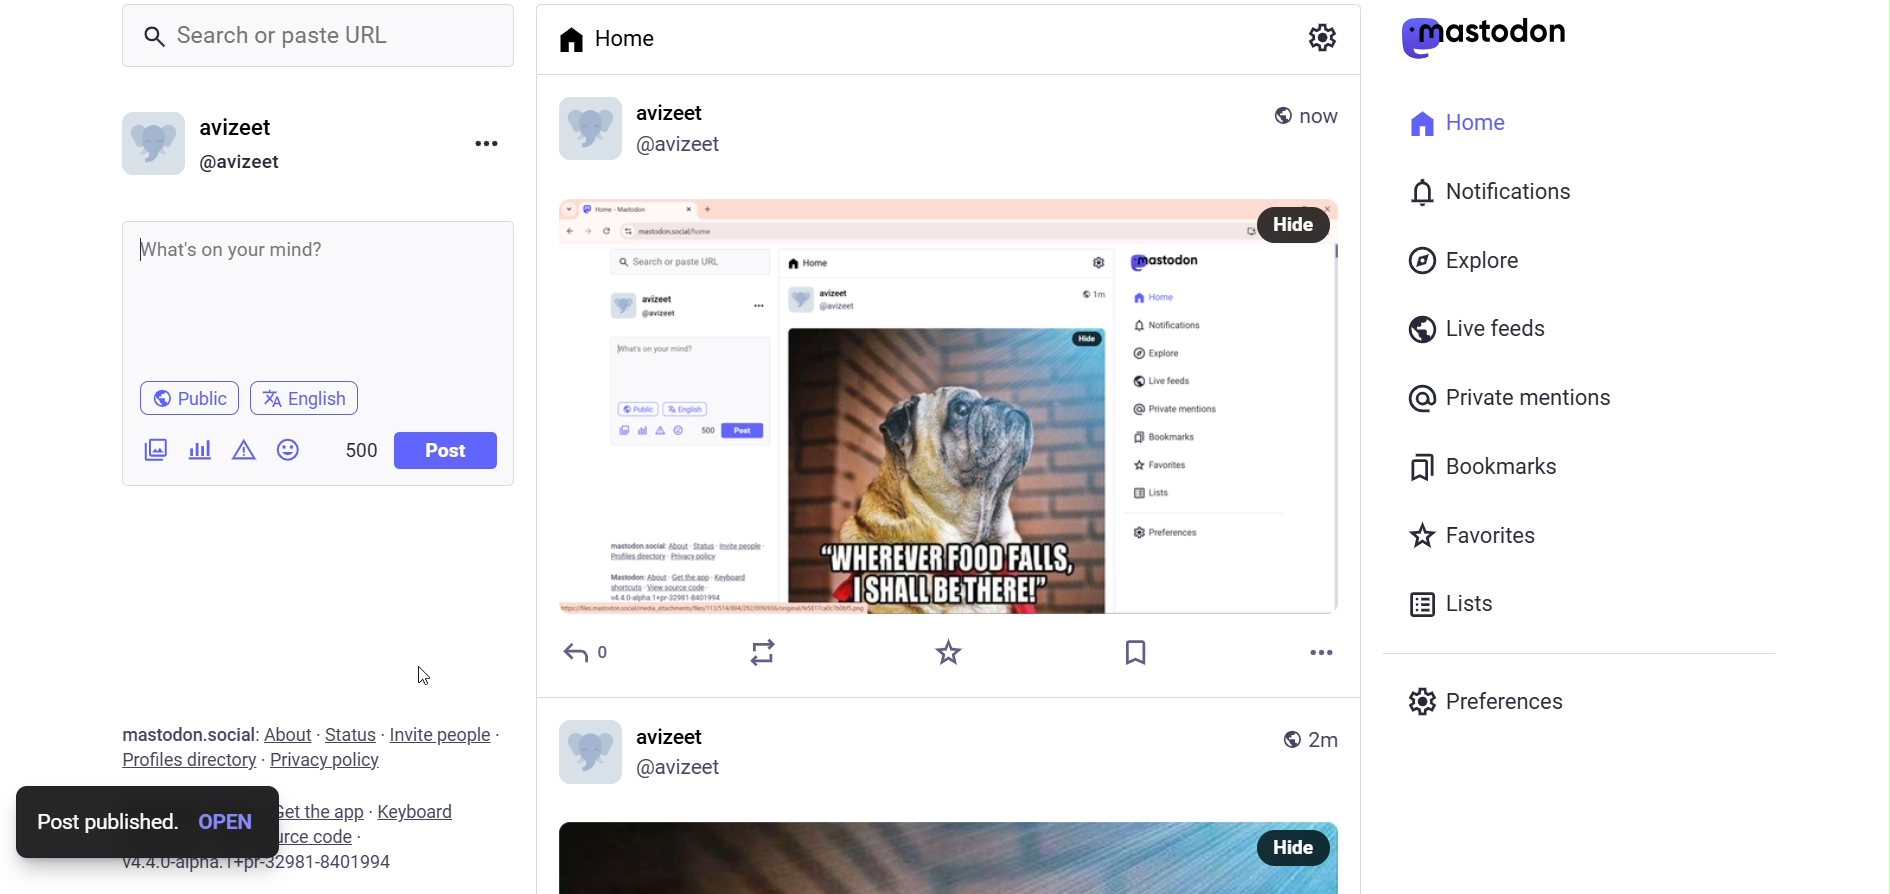  Describe the element at coordinates (294, 870) in the screenshot. I see `v4.4.0-alpha.1+pr-32981-8401994` at that location.